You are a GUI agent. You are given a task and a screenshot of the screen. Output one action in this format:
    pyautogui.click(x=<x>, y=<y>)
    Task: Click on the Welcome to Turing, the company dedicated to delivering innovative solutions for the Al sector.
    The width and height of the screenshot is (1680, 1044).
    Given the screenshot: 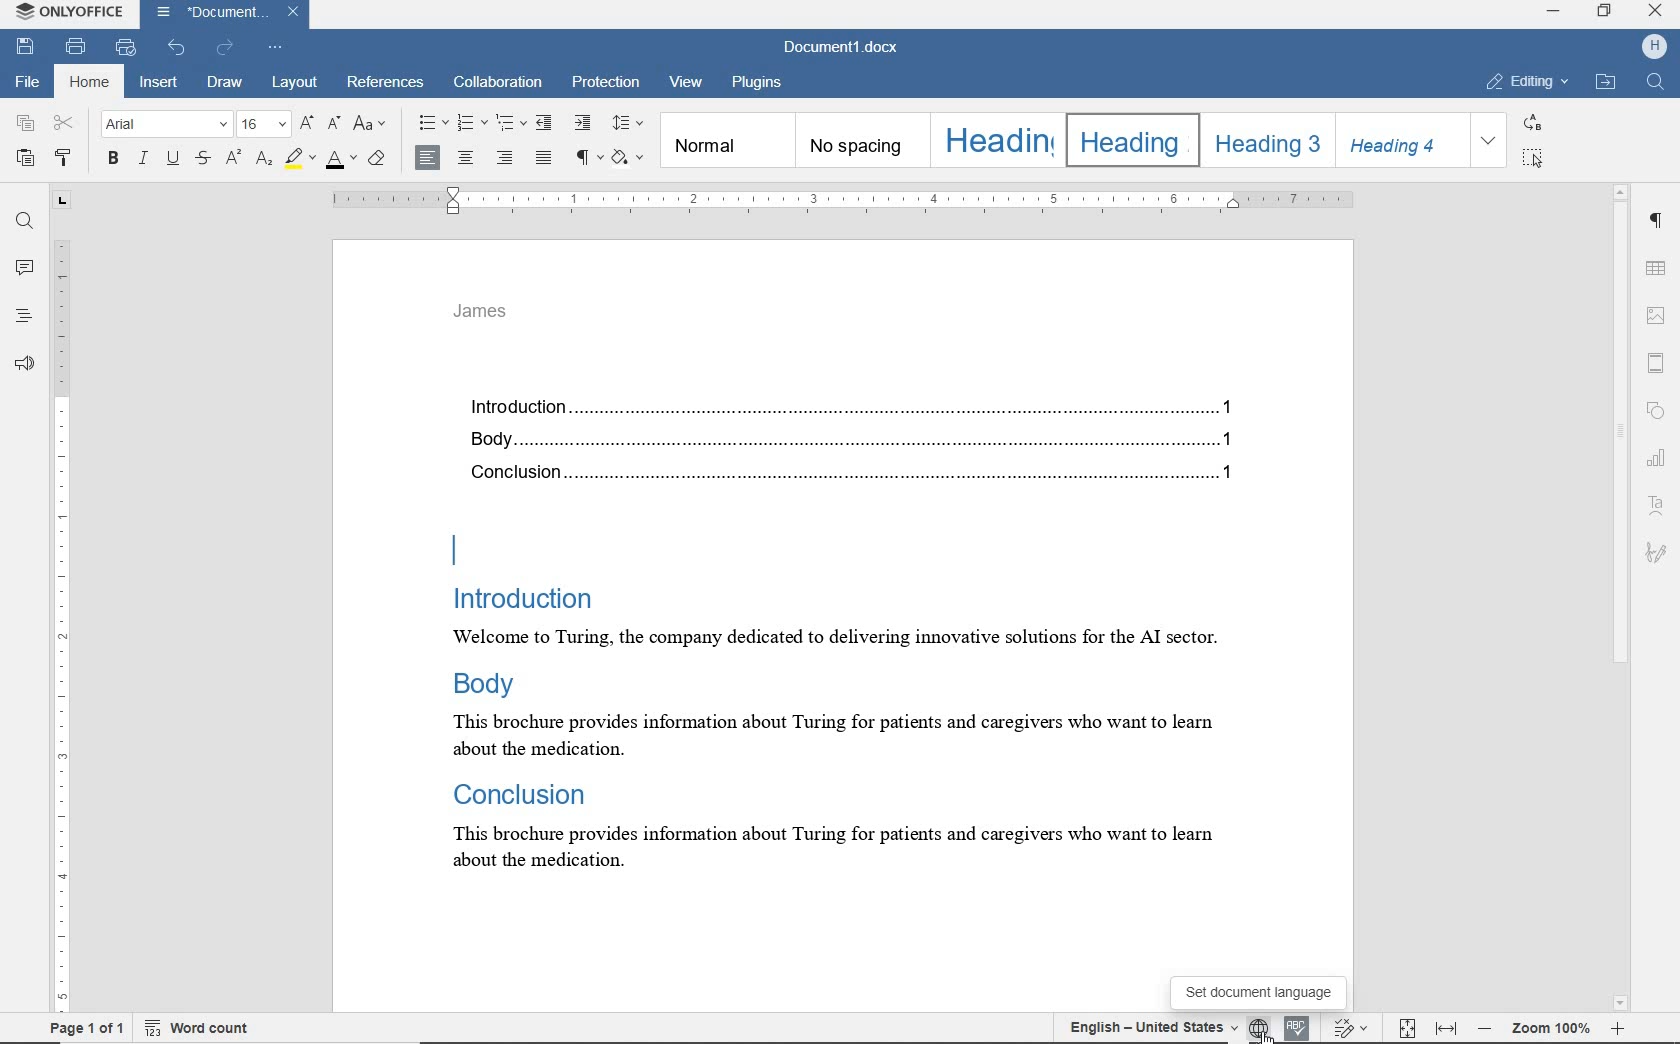 What is the action you would take?
    pyautogui.click(x=834, y=638)
    